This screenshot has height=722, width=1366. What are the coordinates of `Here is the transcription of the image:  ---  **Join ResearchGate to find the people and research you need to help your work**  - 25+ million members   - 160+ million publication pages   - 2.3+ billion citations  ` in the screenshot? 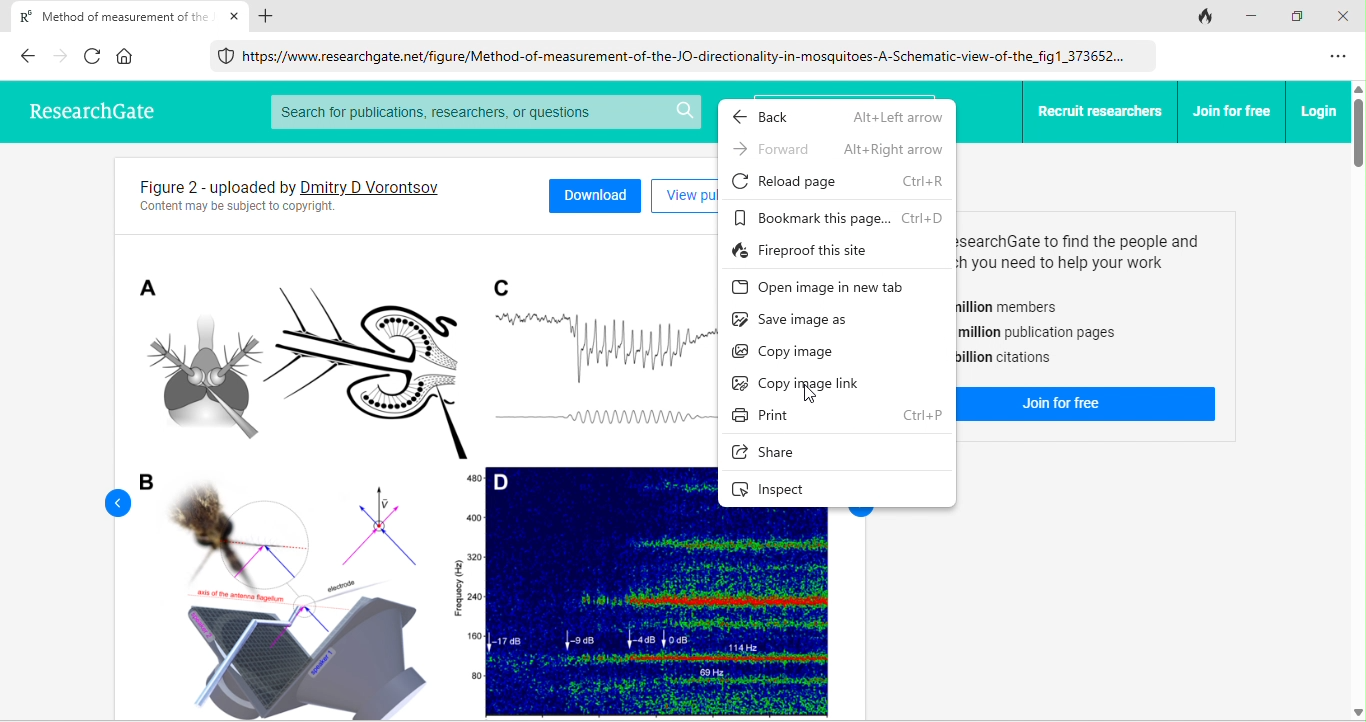 It's located at (1092, 299).